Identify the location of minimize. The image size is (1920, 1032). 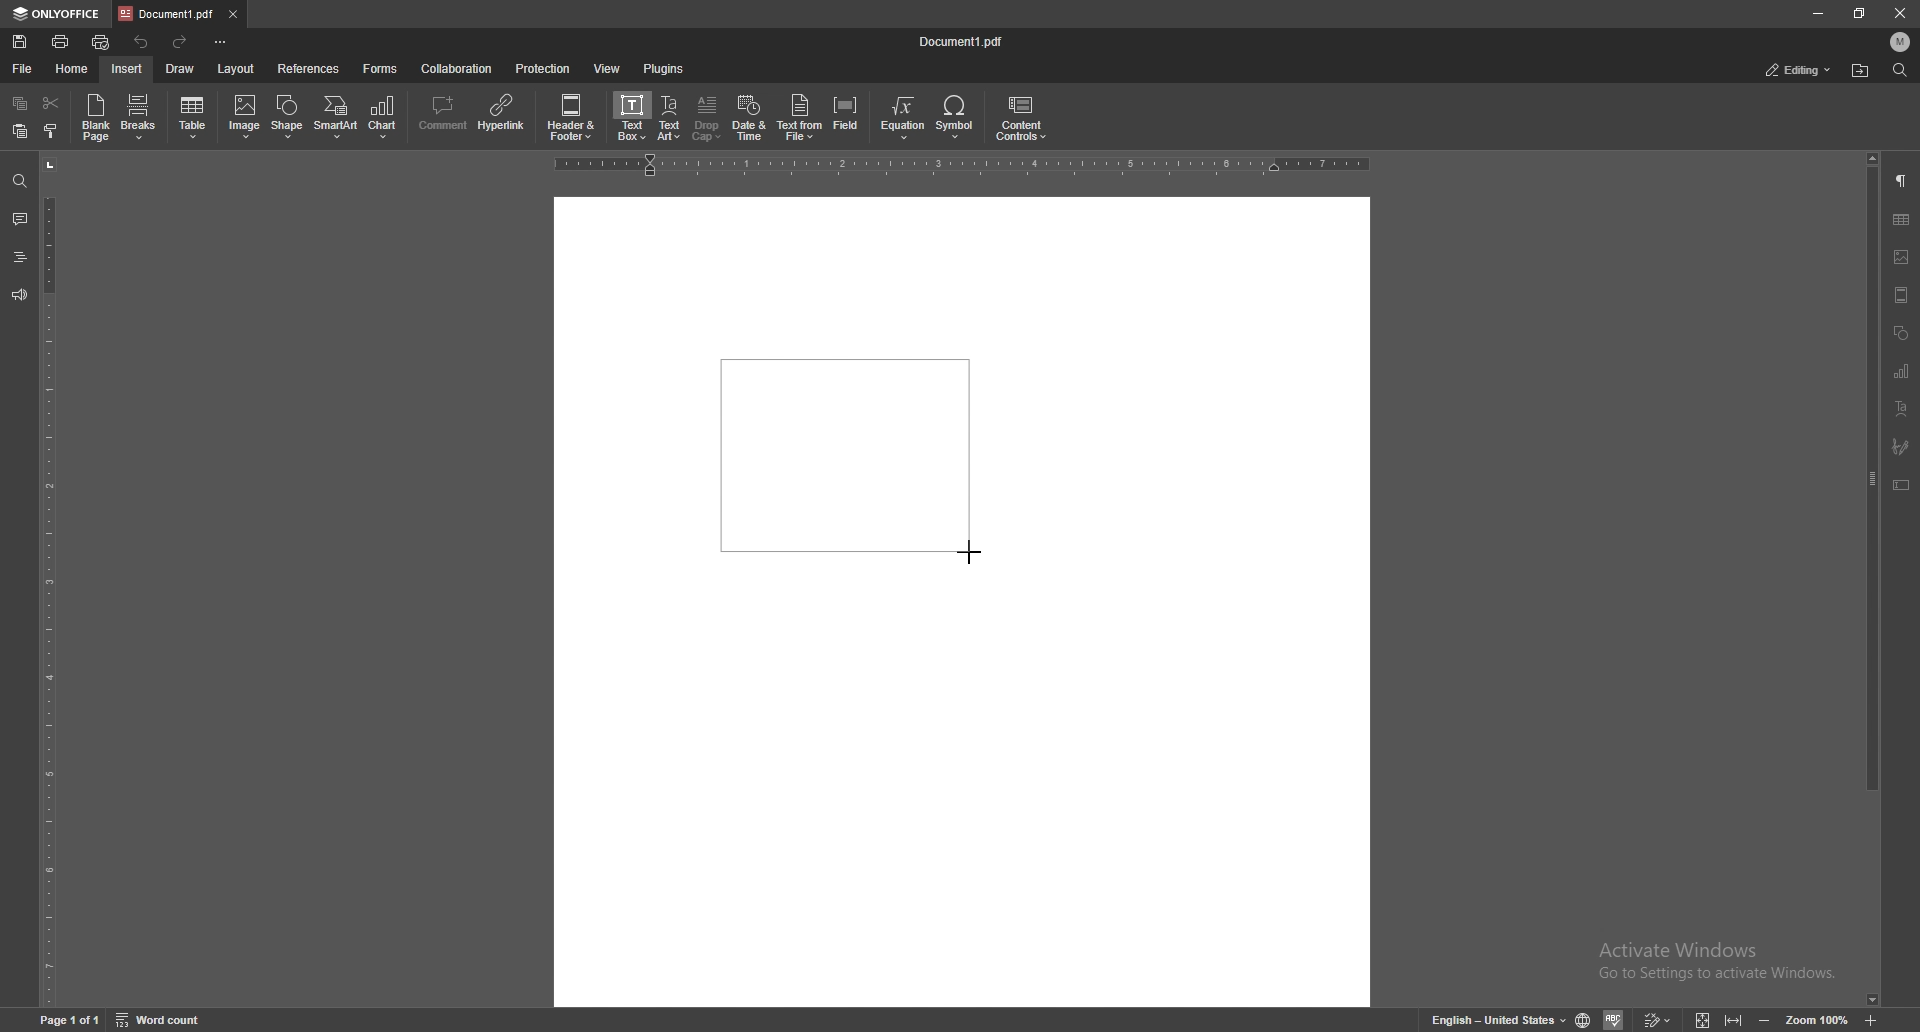
(1818, 13).